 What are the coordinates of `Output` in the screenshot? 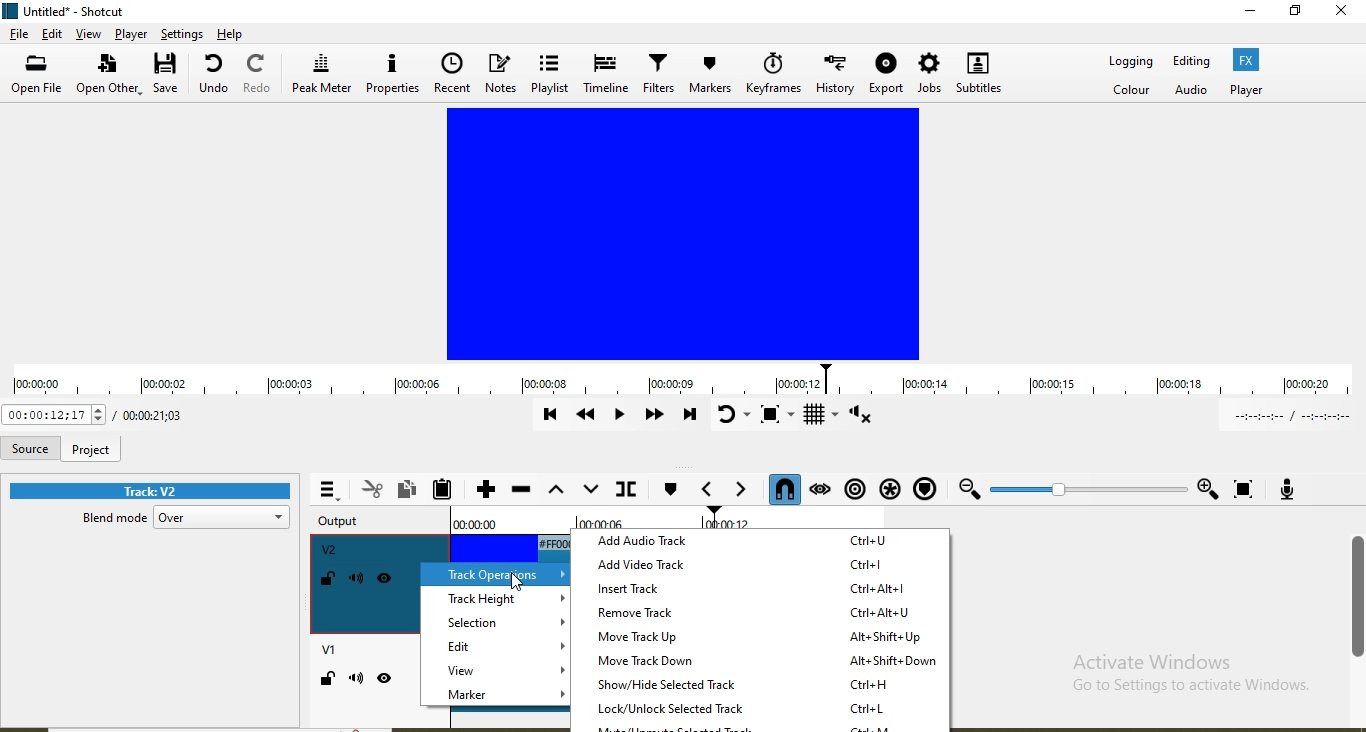 It's located at (345, 522).